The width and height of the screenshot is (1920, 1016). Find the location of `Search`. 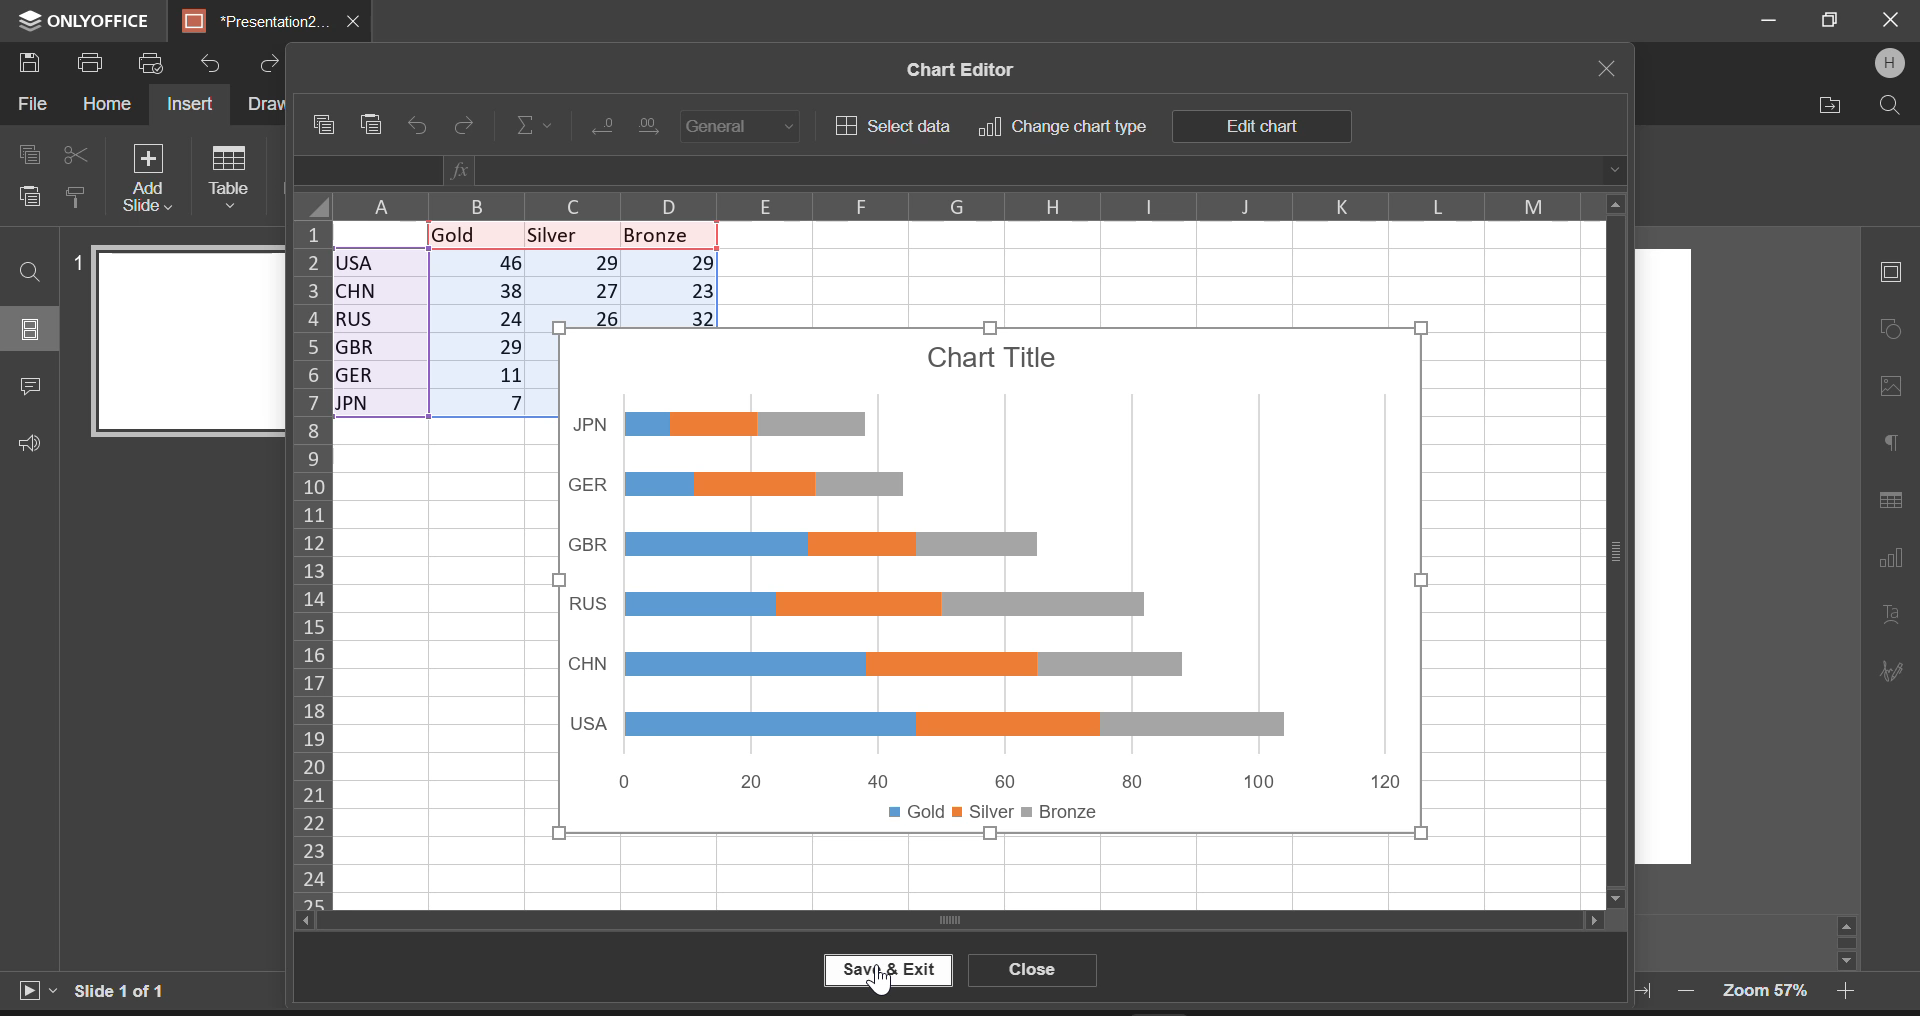

Search is located at coordinates (1888, 104).